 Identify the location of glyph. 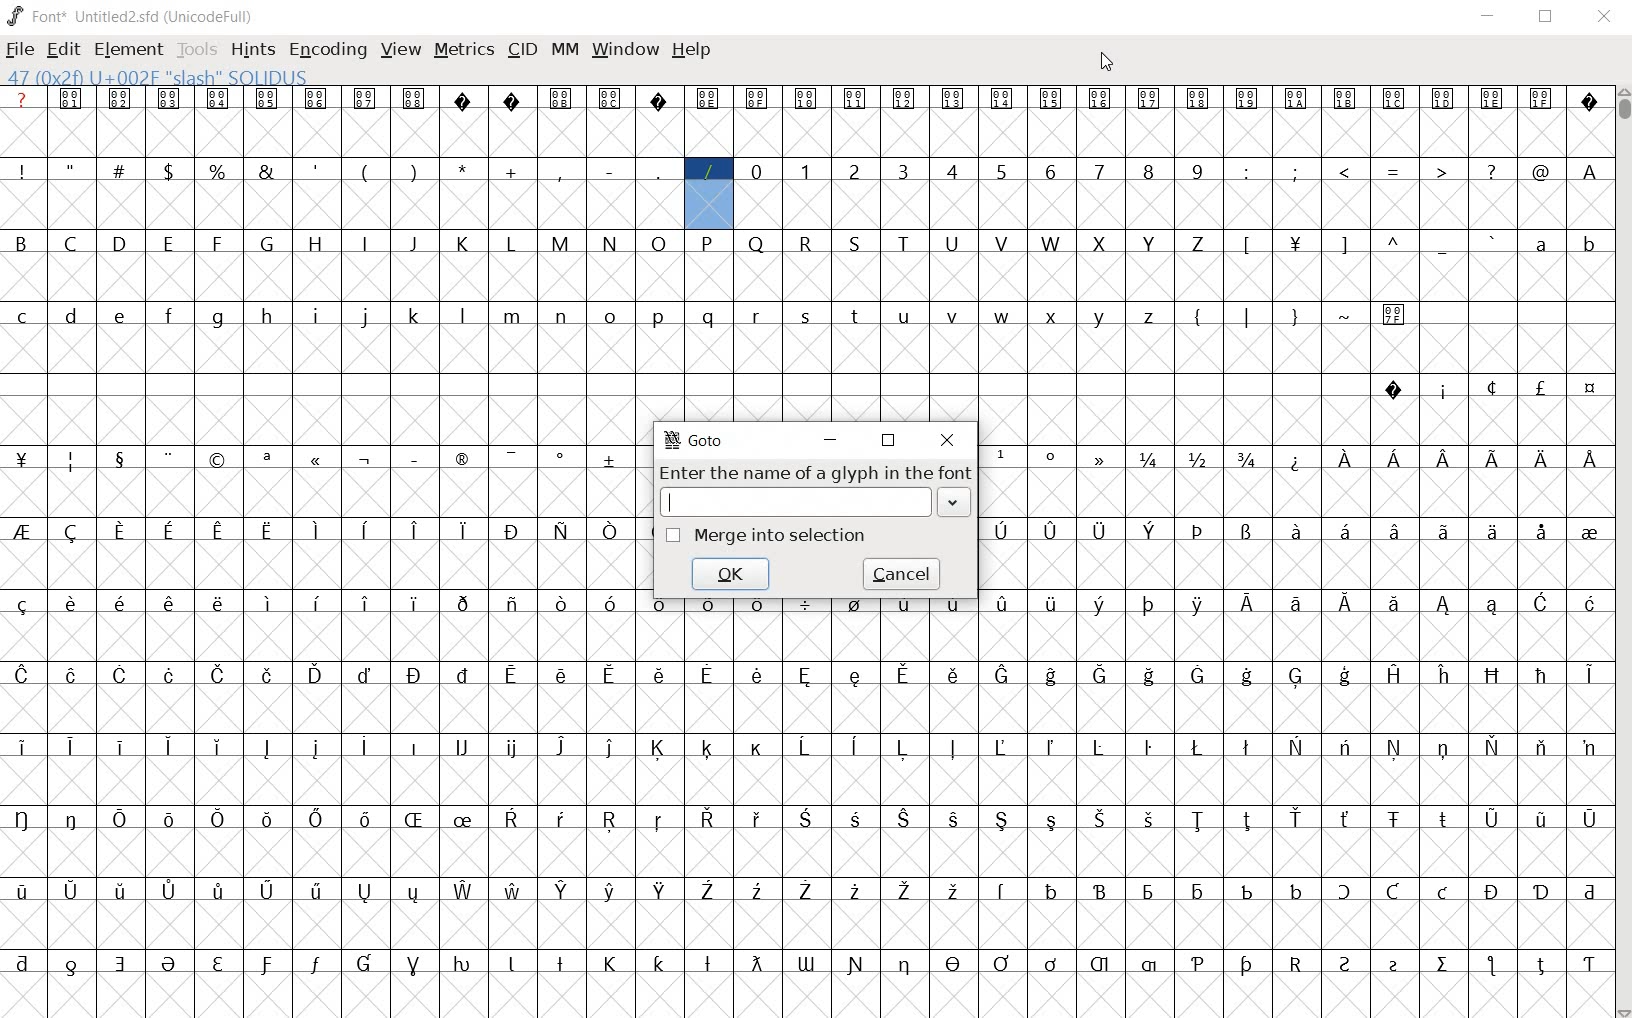
(1395, 531).